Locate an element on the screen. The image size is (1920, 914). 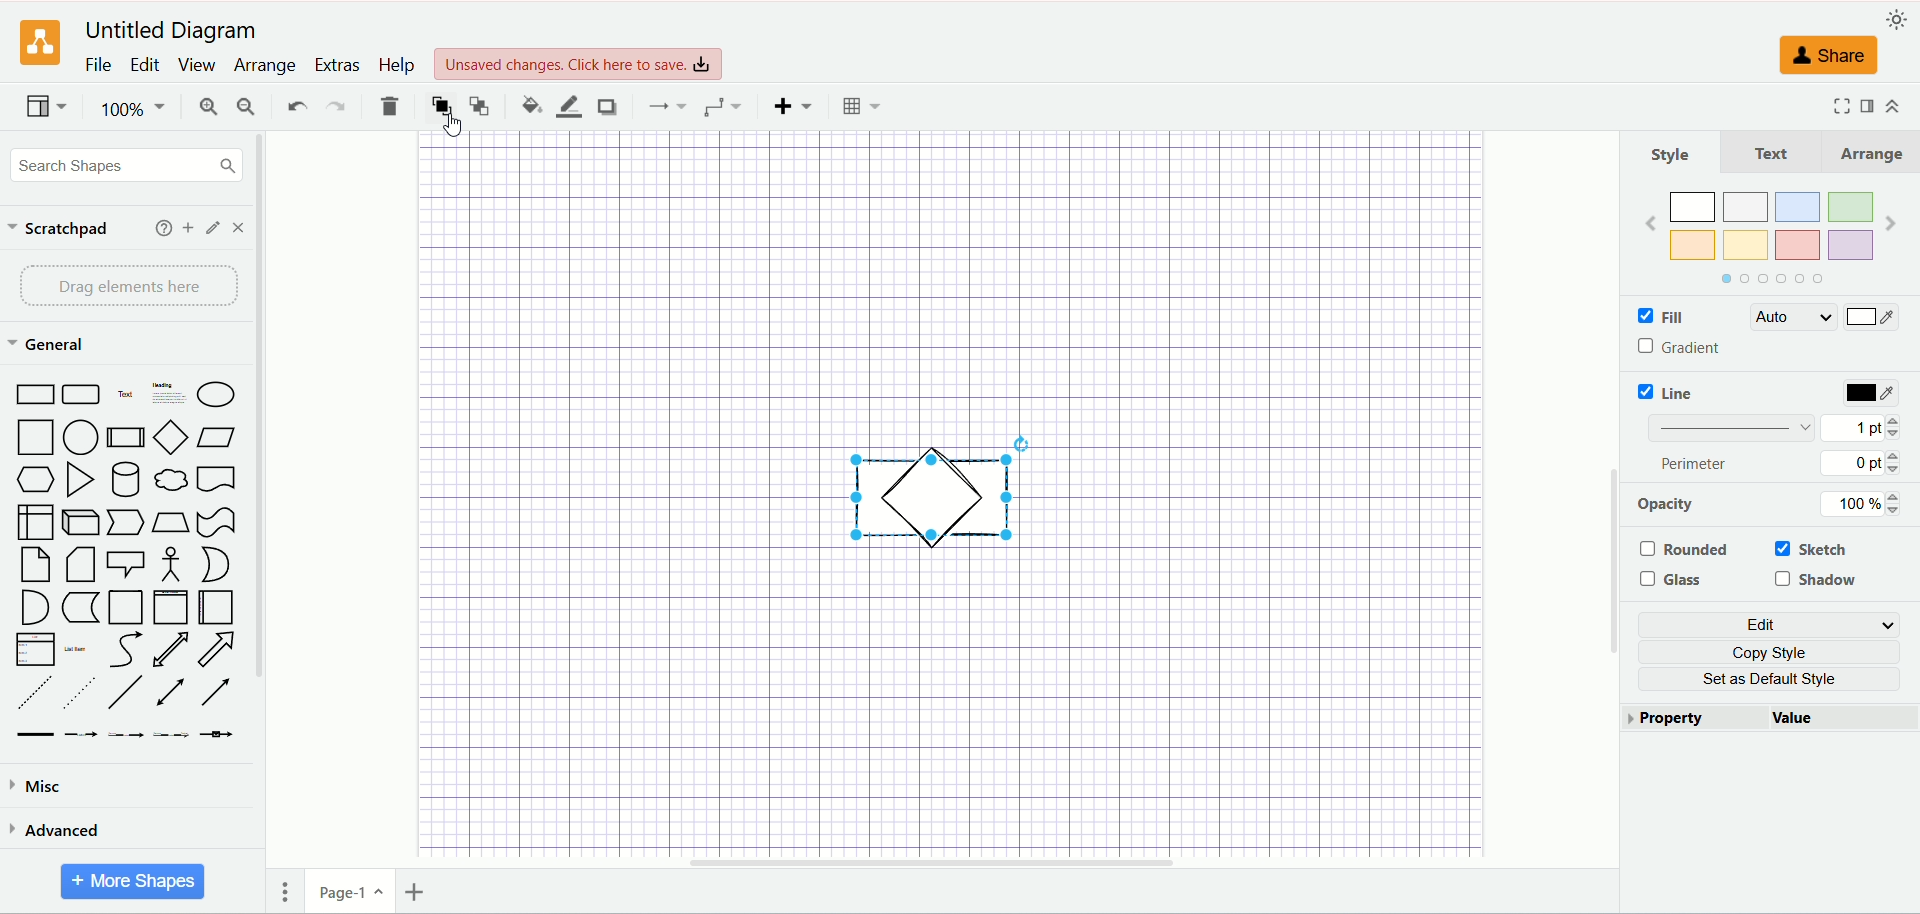
Arrange is located at coordinates (1865, 153).